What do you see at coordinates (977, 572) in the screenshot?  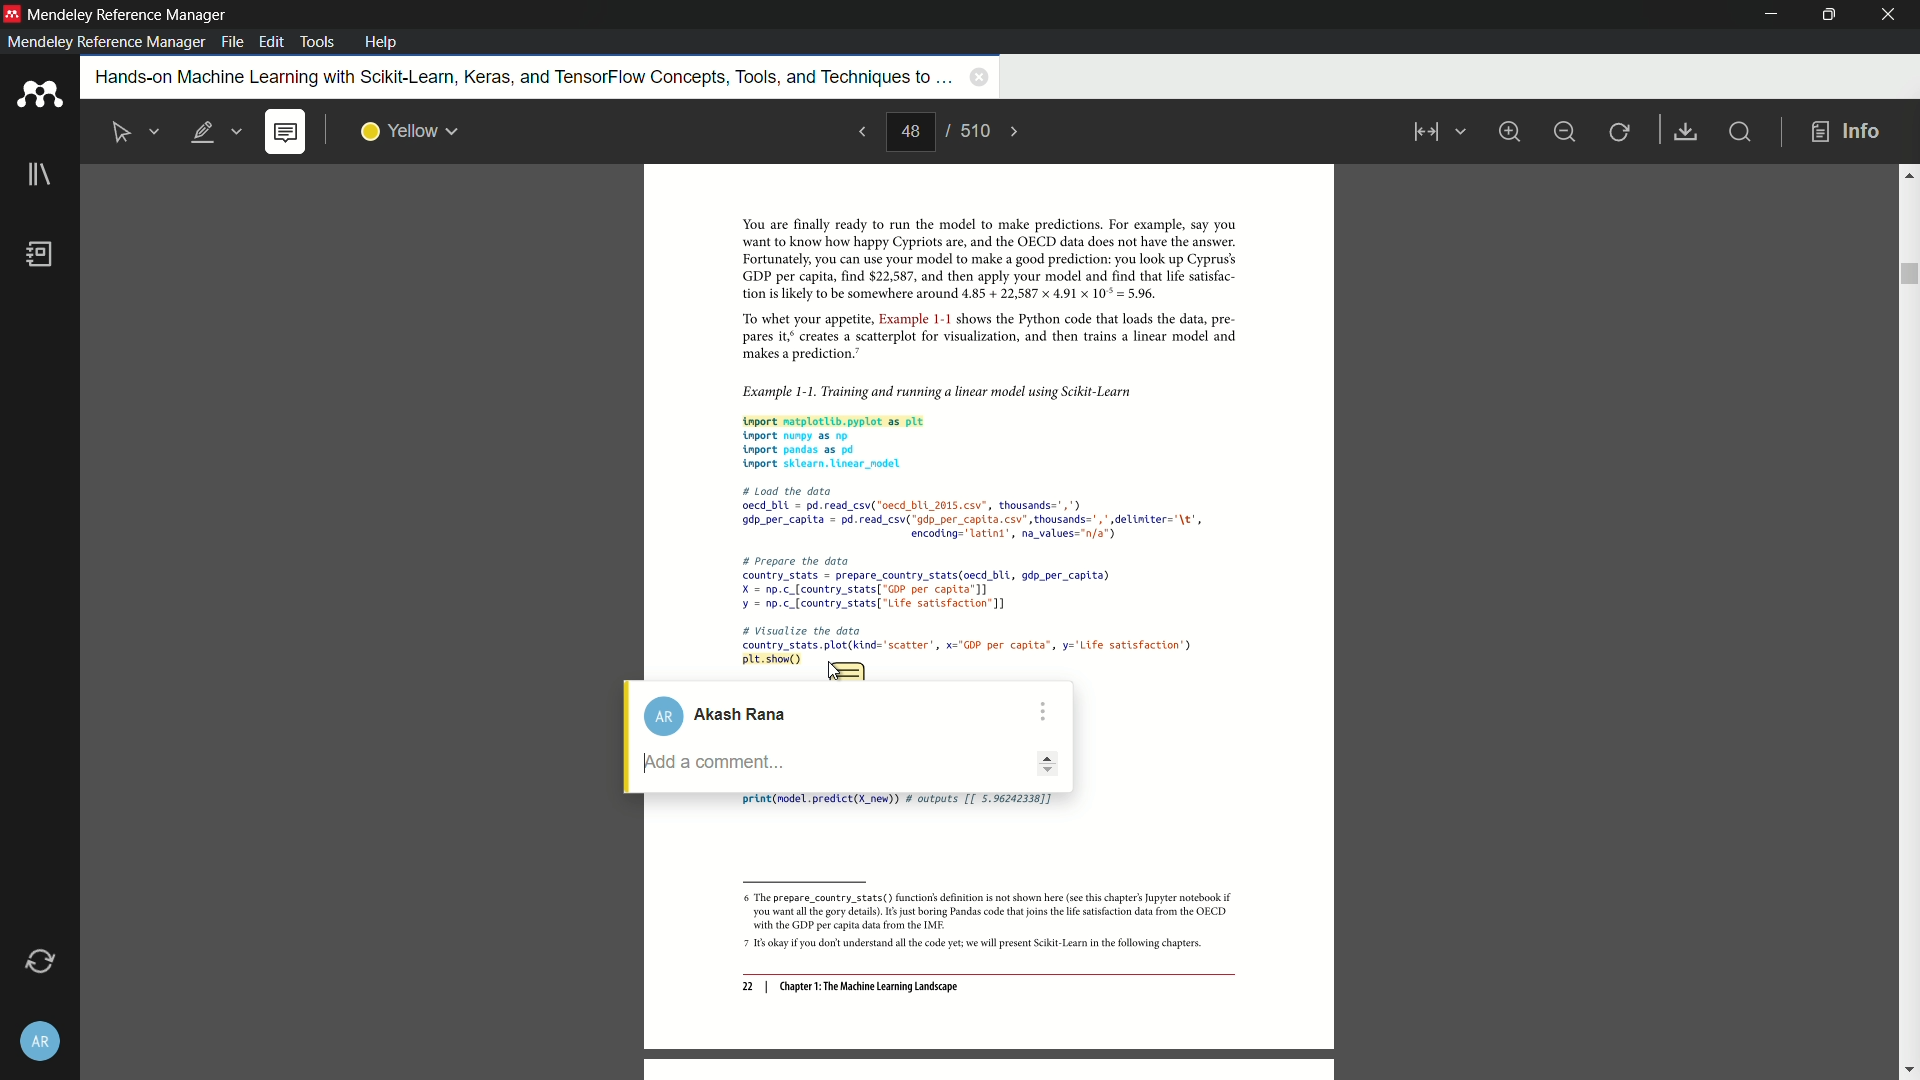 I see `# Load the data

oecd_bUL = pd. read_csv("oecd_bLL 2015.csv”, thousands=",")

9dp_per_captta = pd.read_csv("gdp_per capita. csv’, thousands=",* delintter="\t',
encoding="latini’, na_values="n/a")

# prepare the data

country_stats = prepare_country_stats(aecd bli, gdp_per capita)

X = np.c_[country_stats[ "GOP per captta’]]

¥ = np.c_(country_stats[ "Life satisfaction]

# Visualize the dota

country_stats. plot(kind="scatter, x="G0P per capita”, y='Life satisfaction’)

pt. show()

# select a linear nodel

nodel = sklearn. linear_nodel. LinearRegression()

# Train the model

nodelFLL(X, ¥)

# Nake a prediction for Cyprus

X_new = [[22567]] # Cyprus’ GOP per capita

print(nodel.predict(X new) # outputs [[ 5.96242338]]` at bounding box center [977, 572].